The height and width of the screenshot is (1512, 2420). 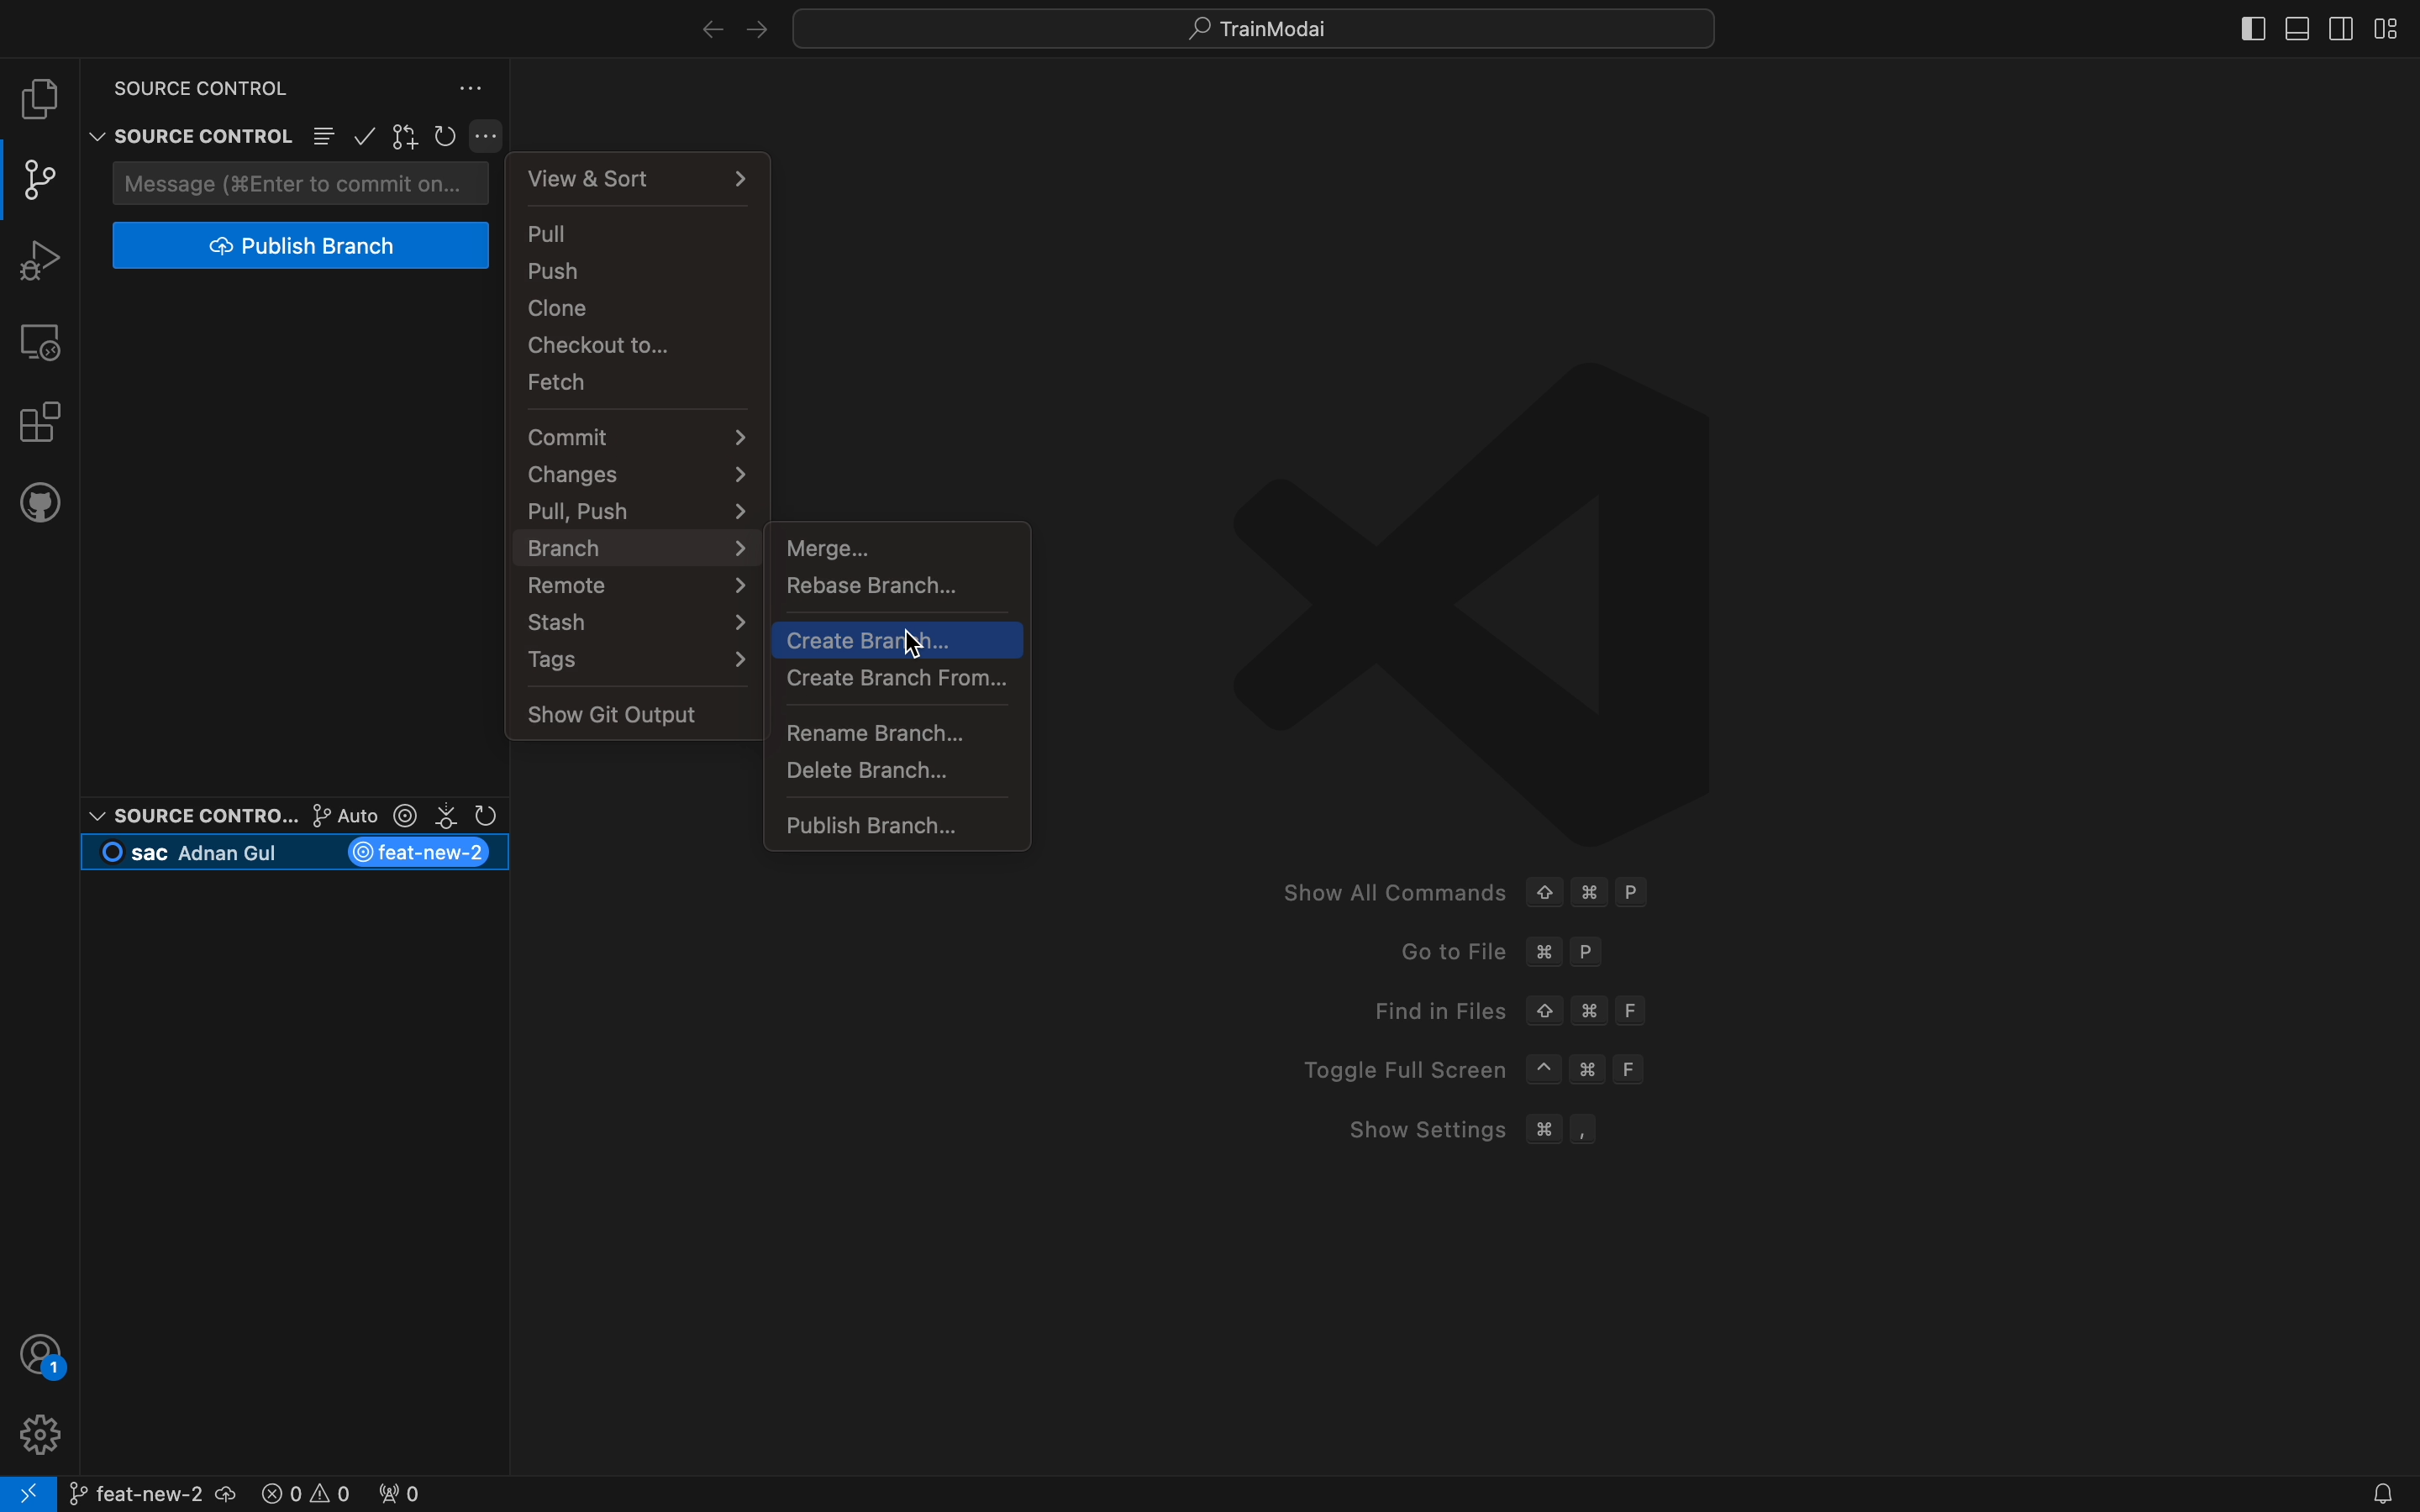 What do you see at coordinates (905, 680) in the screenshot?
I see `create a branch from others` at bounding box center [905, 680].